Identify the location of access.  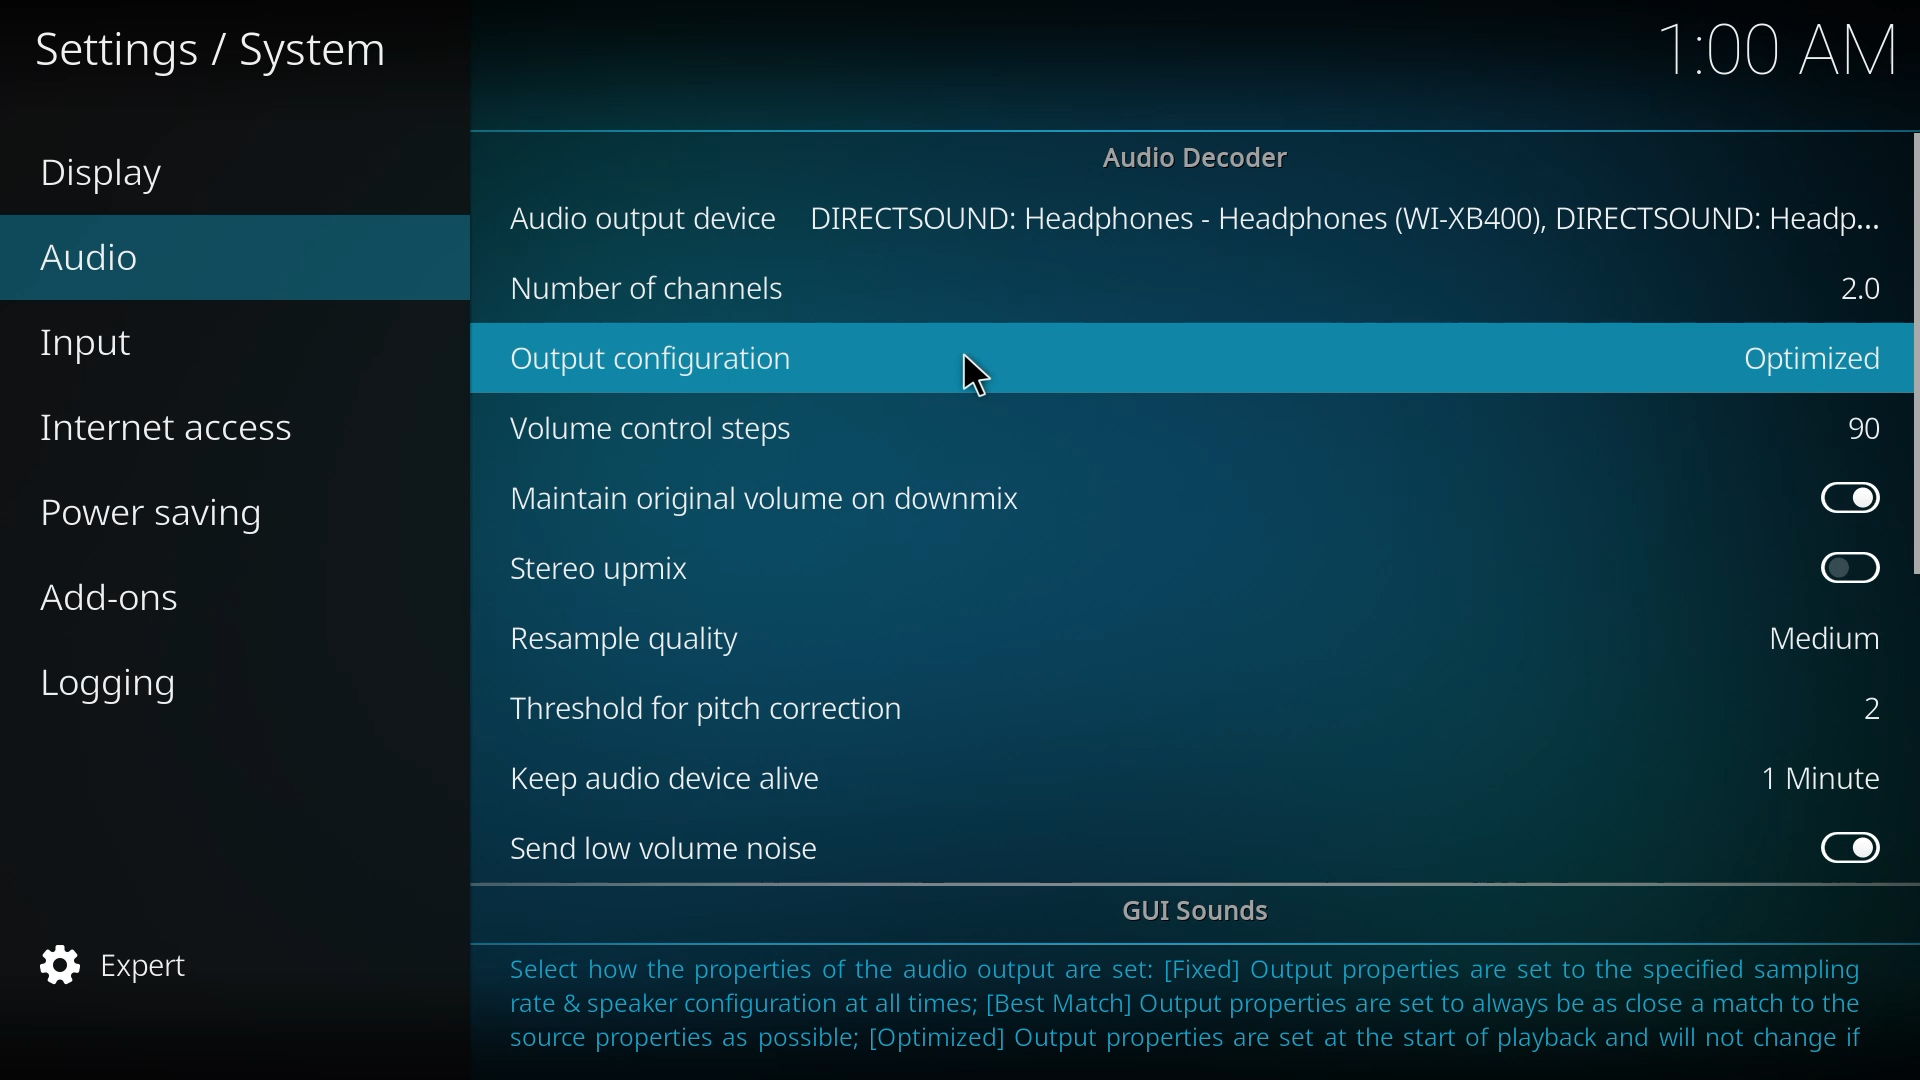
(188, 426).